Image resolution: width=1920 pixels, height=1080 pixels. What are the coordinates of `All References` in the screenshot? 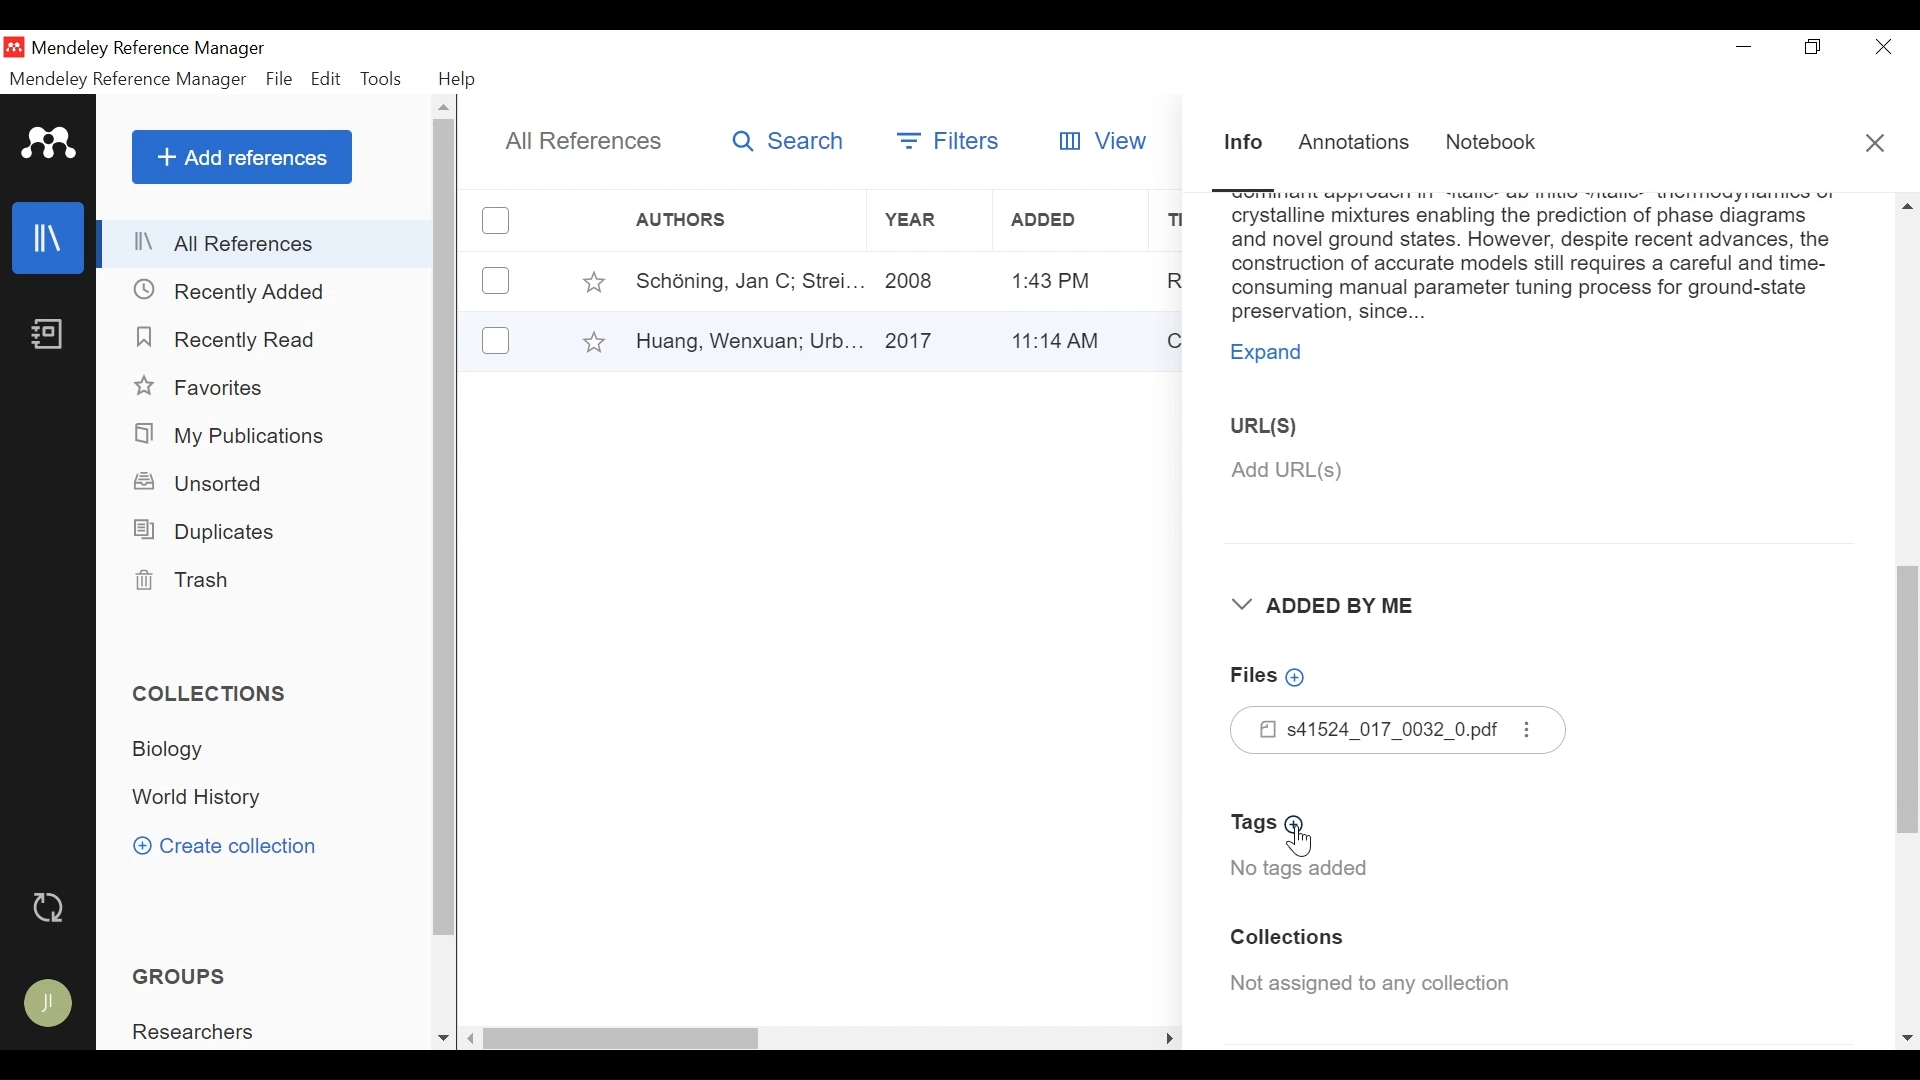 It's located at (267, 243).